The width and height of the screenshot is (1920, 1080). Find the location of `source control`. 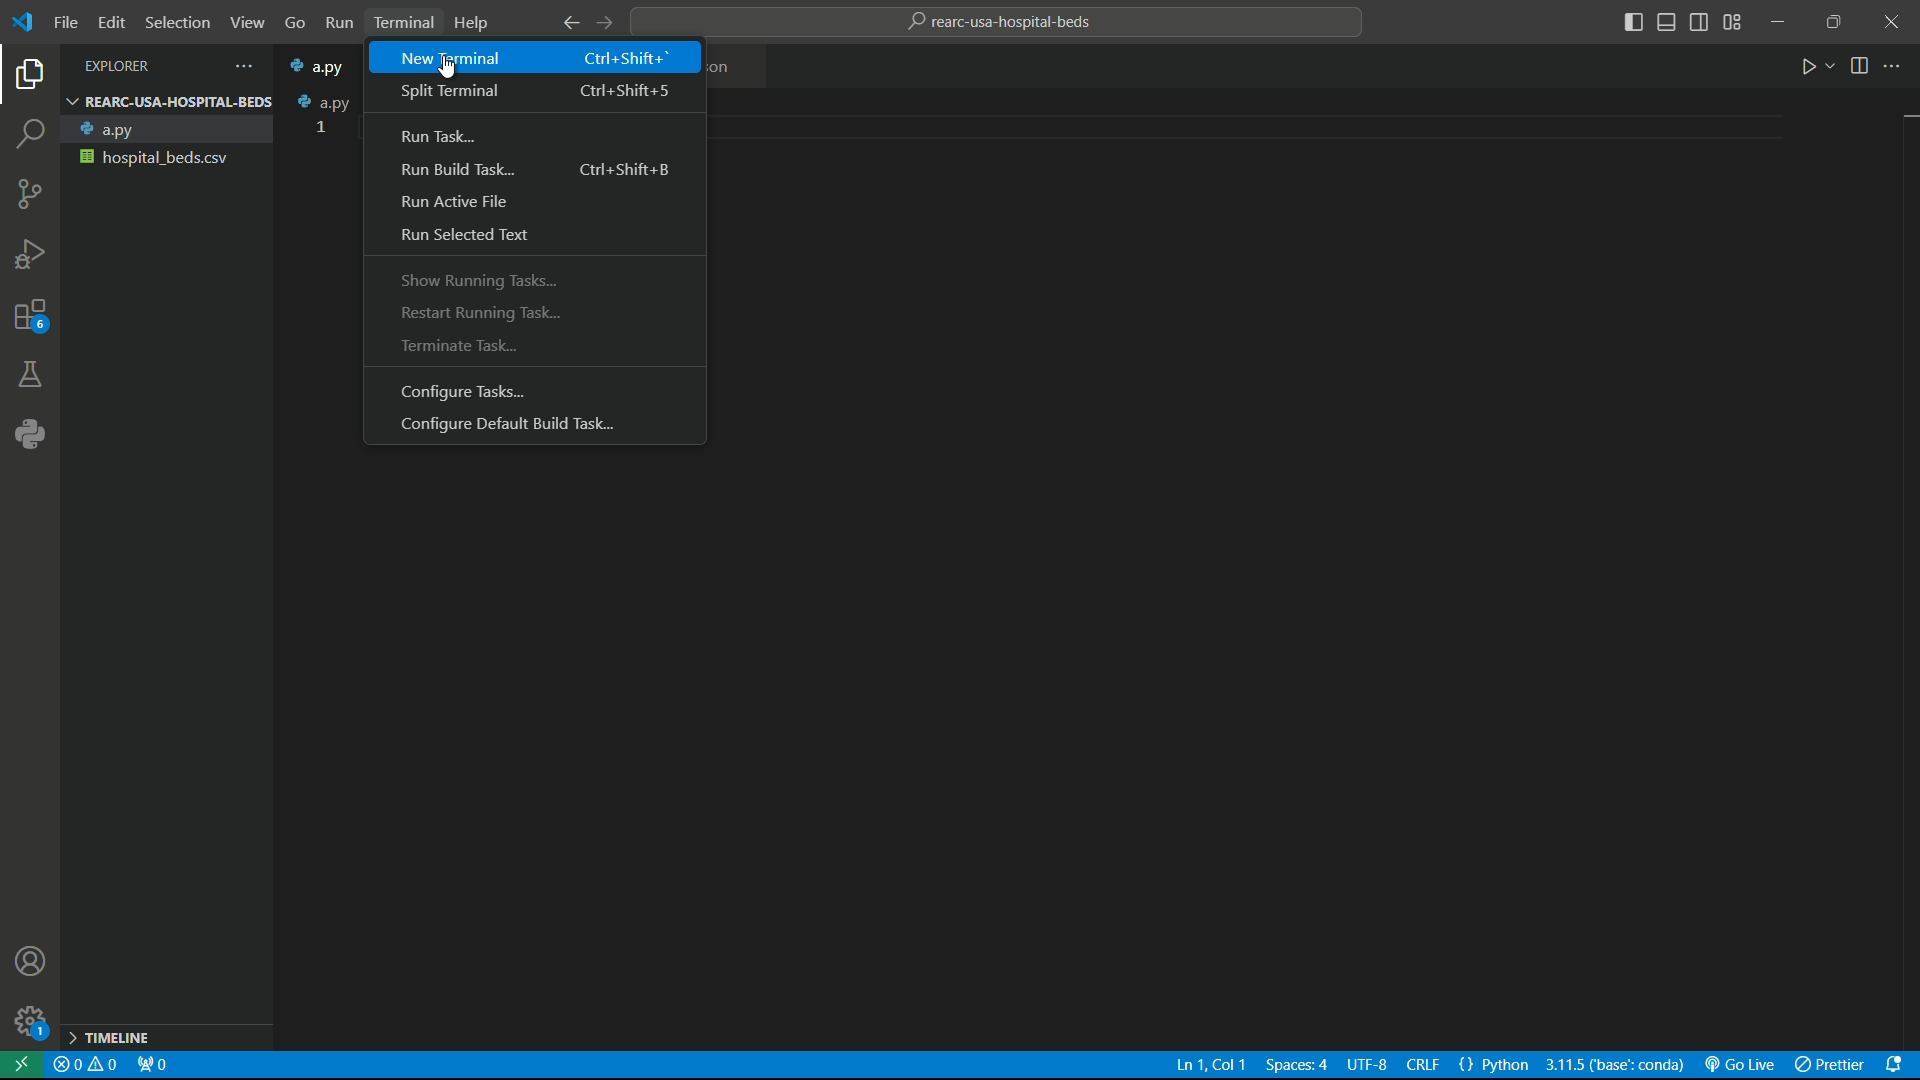

source control is located at coordinates (26, 193).